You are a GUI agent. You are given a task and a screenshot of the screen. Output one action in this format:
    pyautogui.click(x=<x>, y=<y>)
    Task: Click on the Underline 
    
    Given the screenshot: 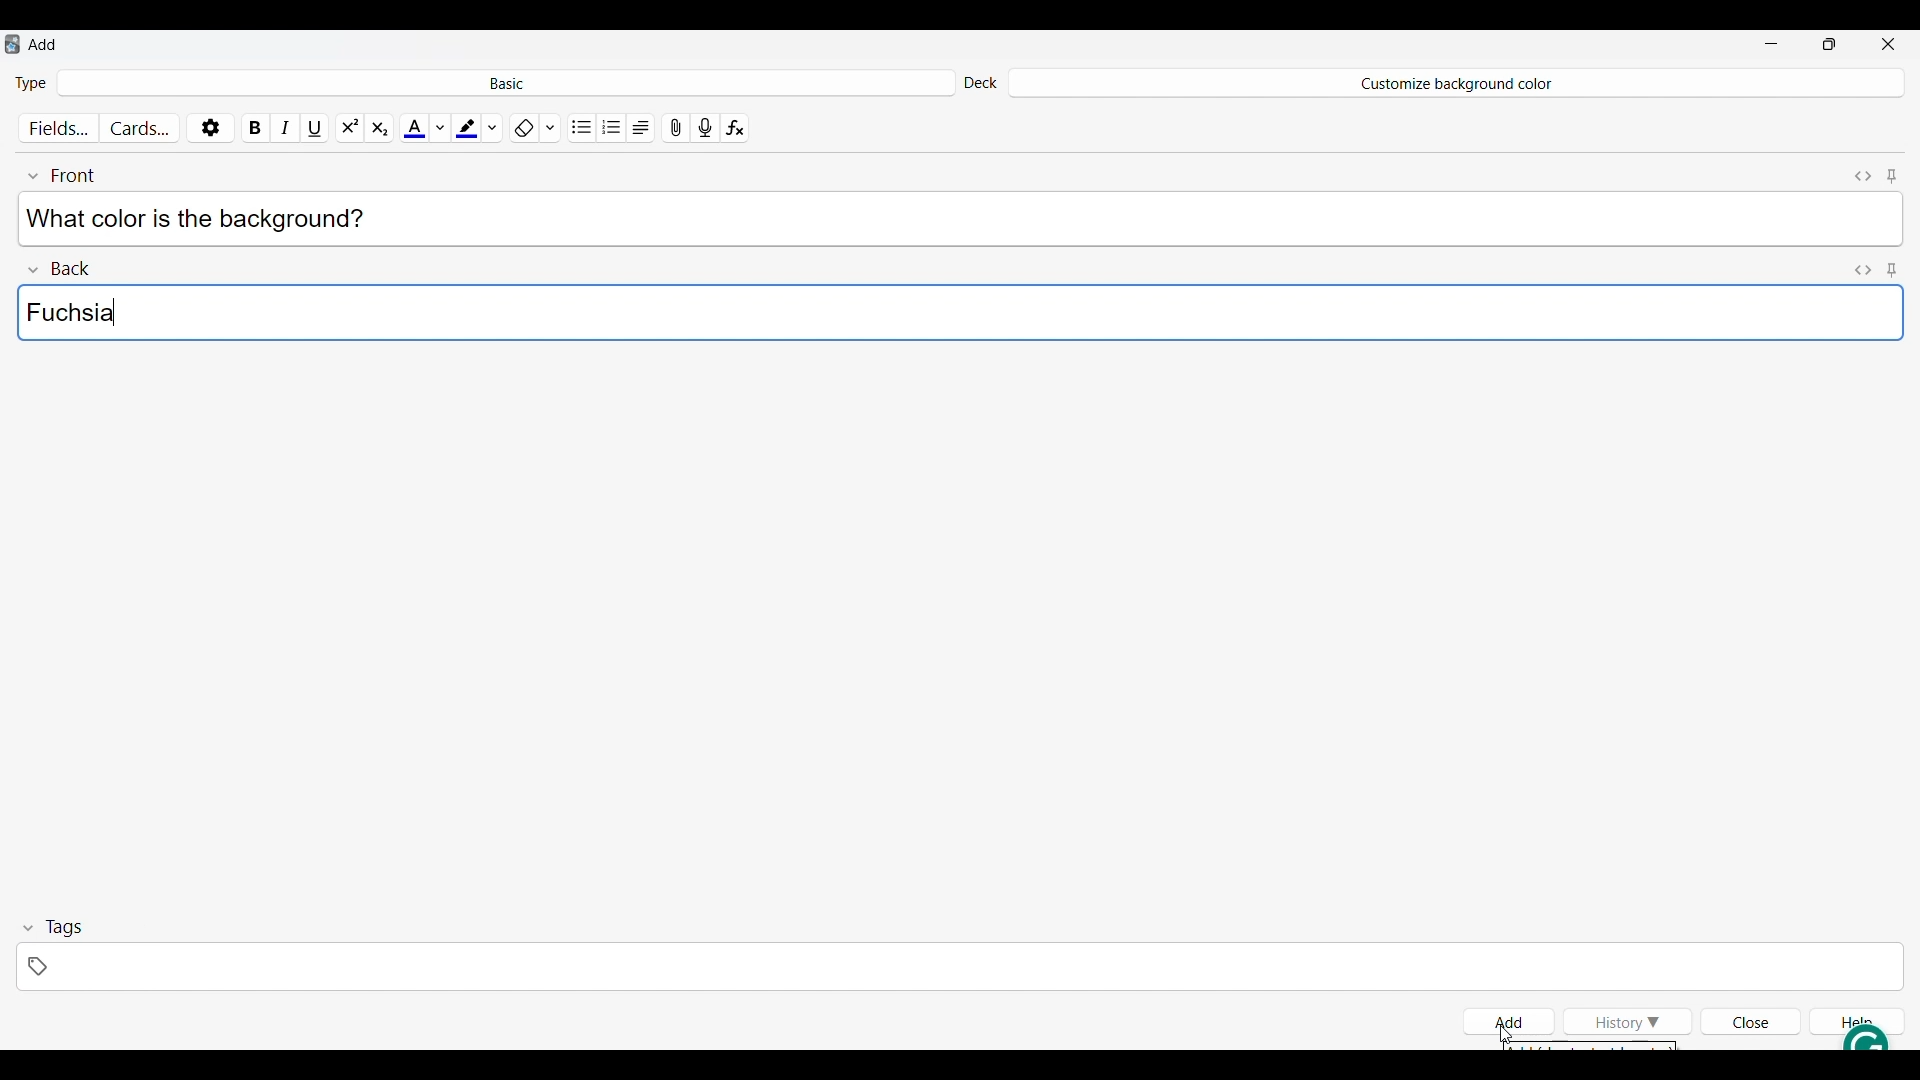 What is the action you would take?
    pyautogui.click(x=317, y=124)
    